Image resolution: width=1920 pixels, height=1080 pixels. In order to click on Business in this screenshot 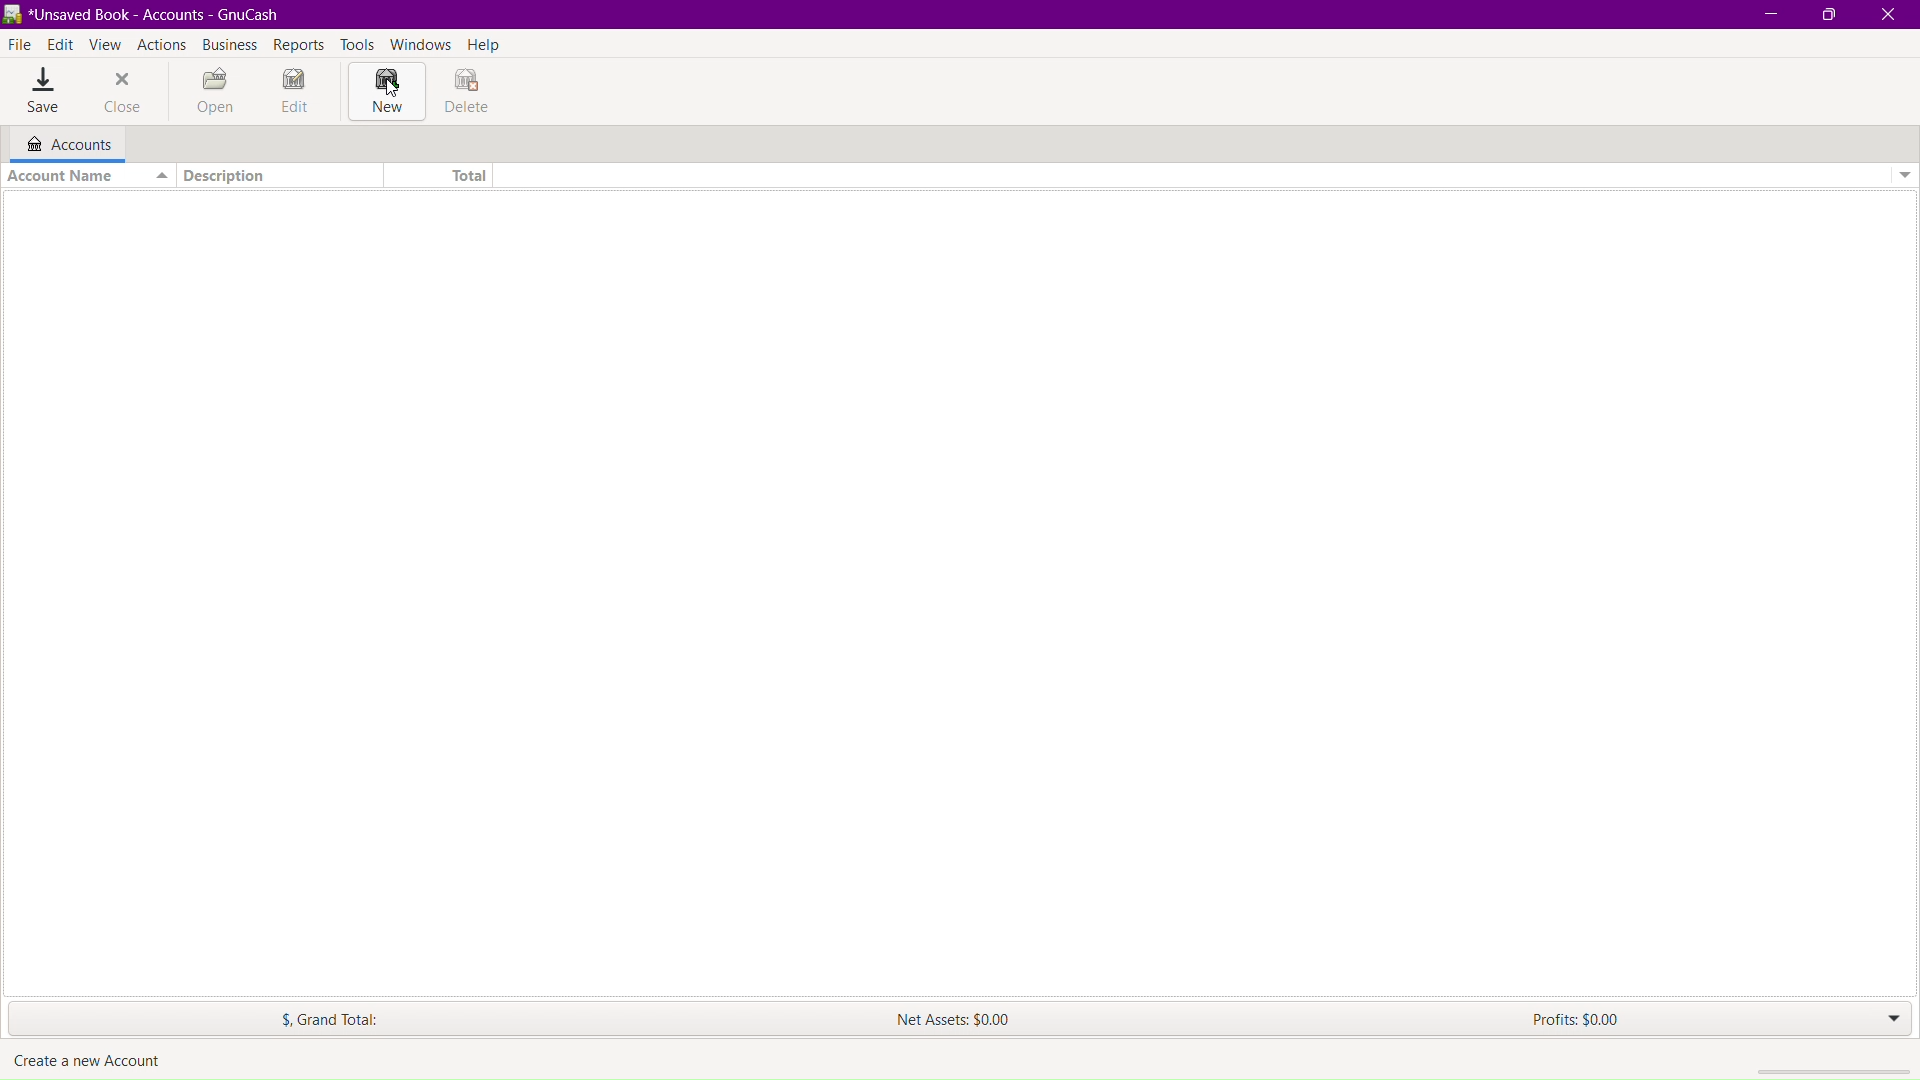, I will do `click(226, 40)`.